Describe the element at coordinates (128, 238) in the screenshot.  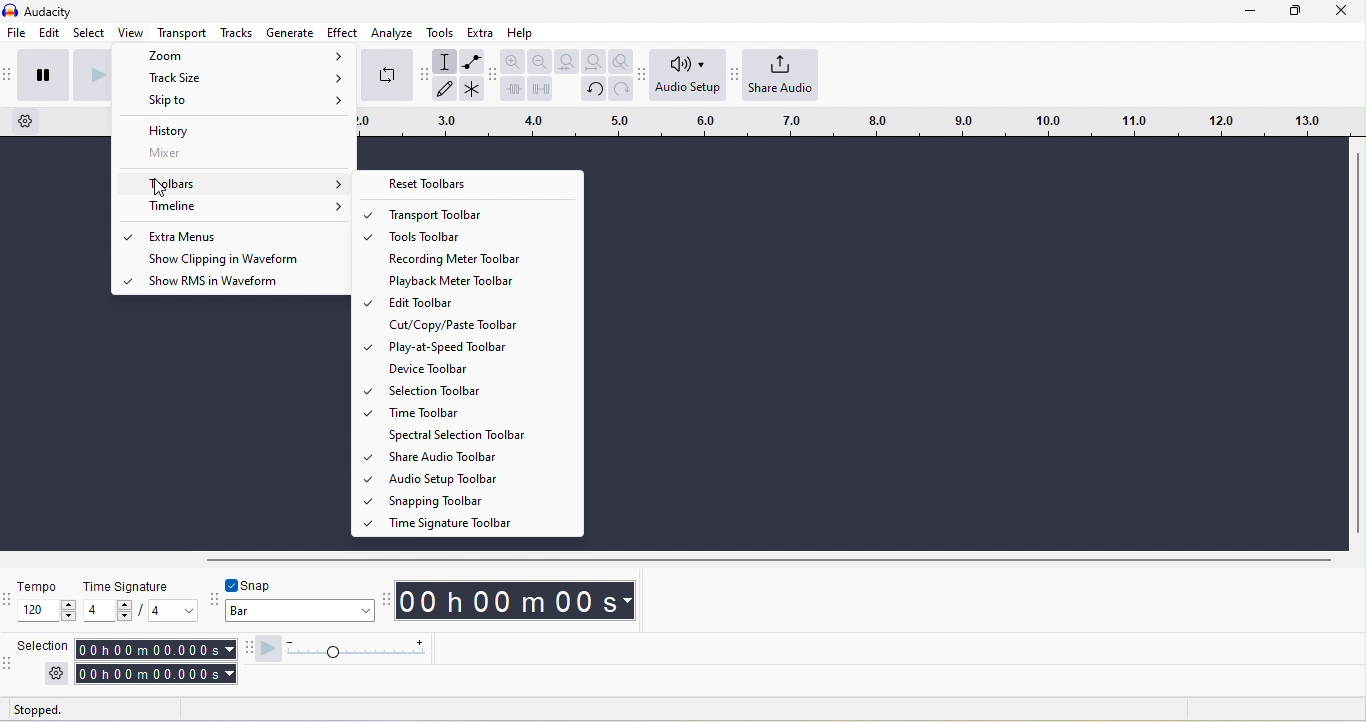
I see `option enabled` at that location.